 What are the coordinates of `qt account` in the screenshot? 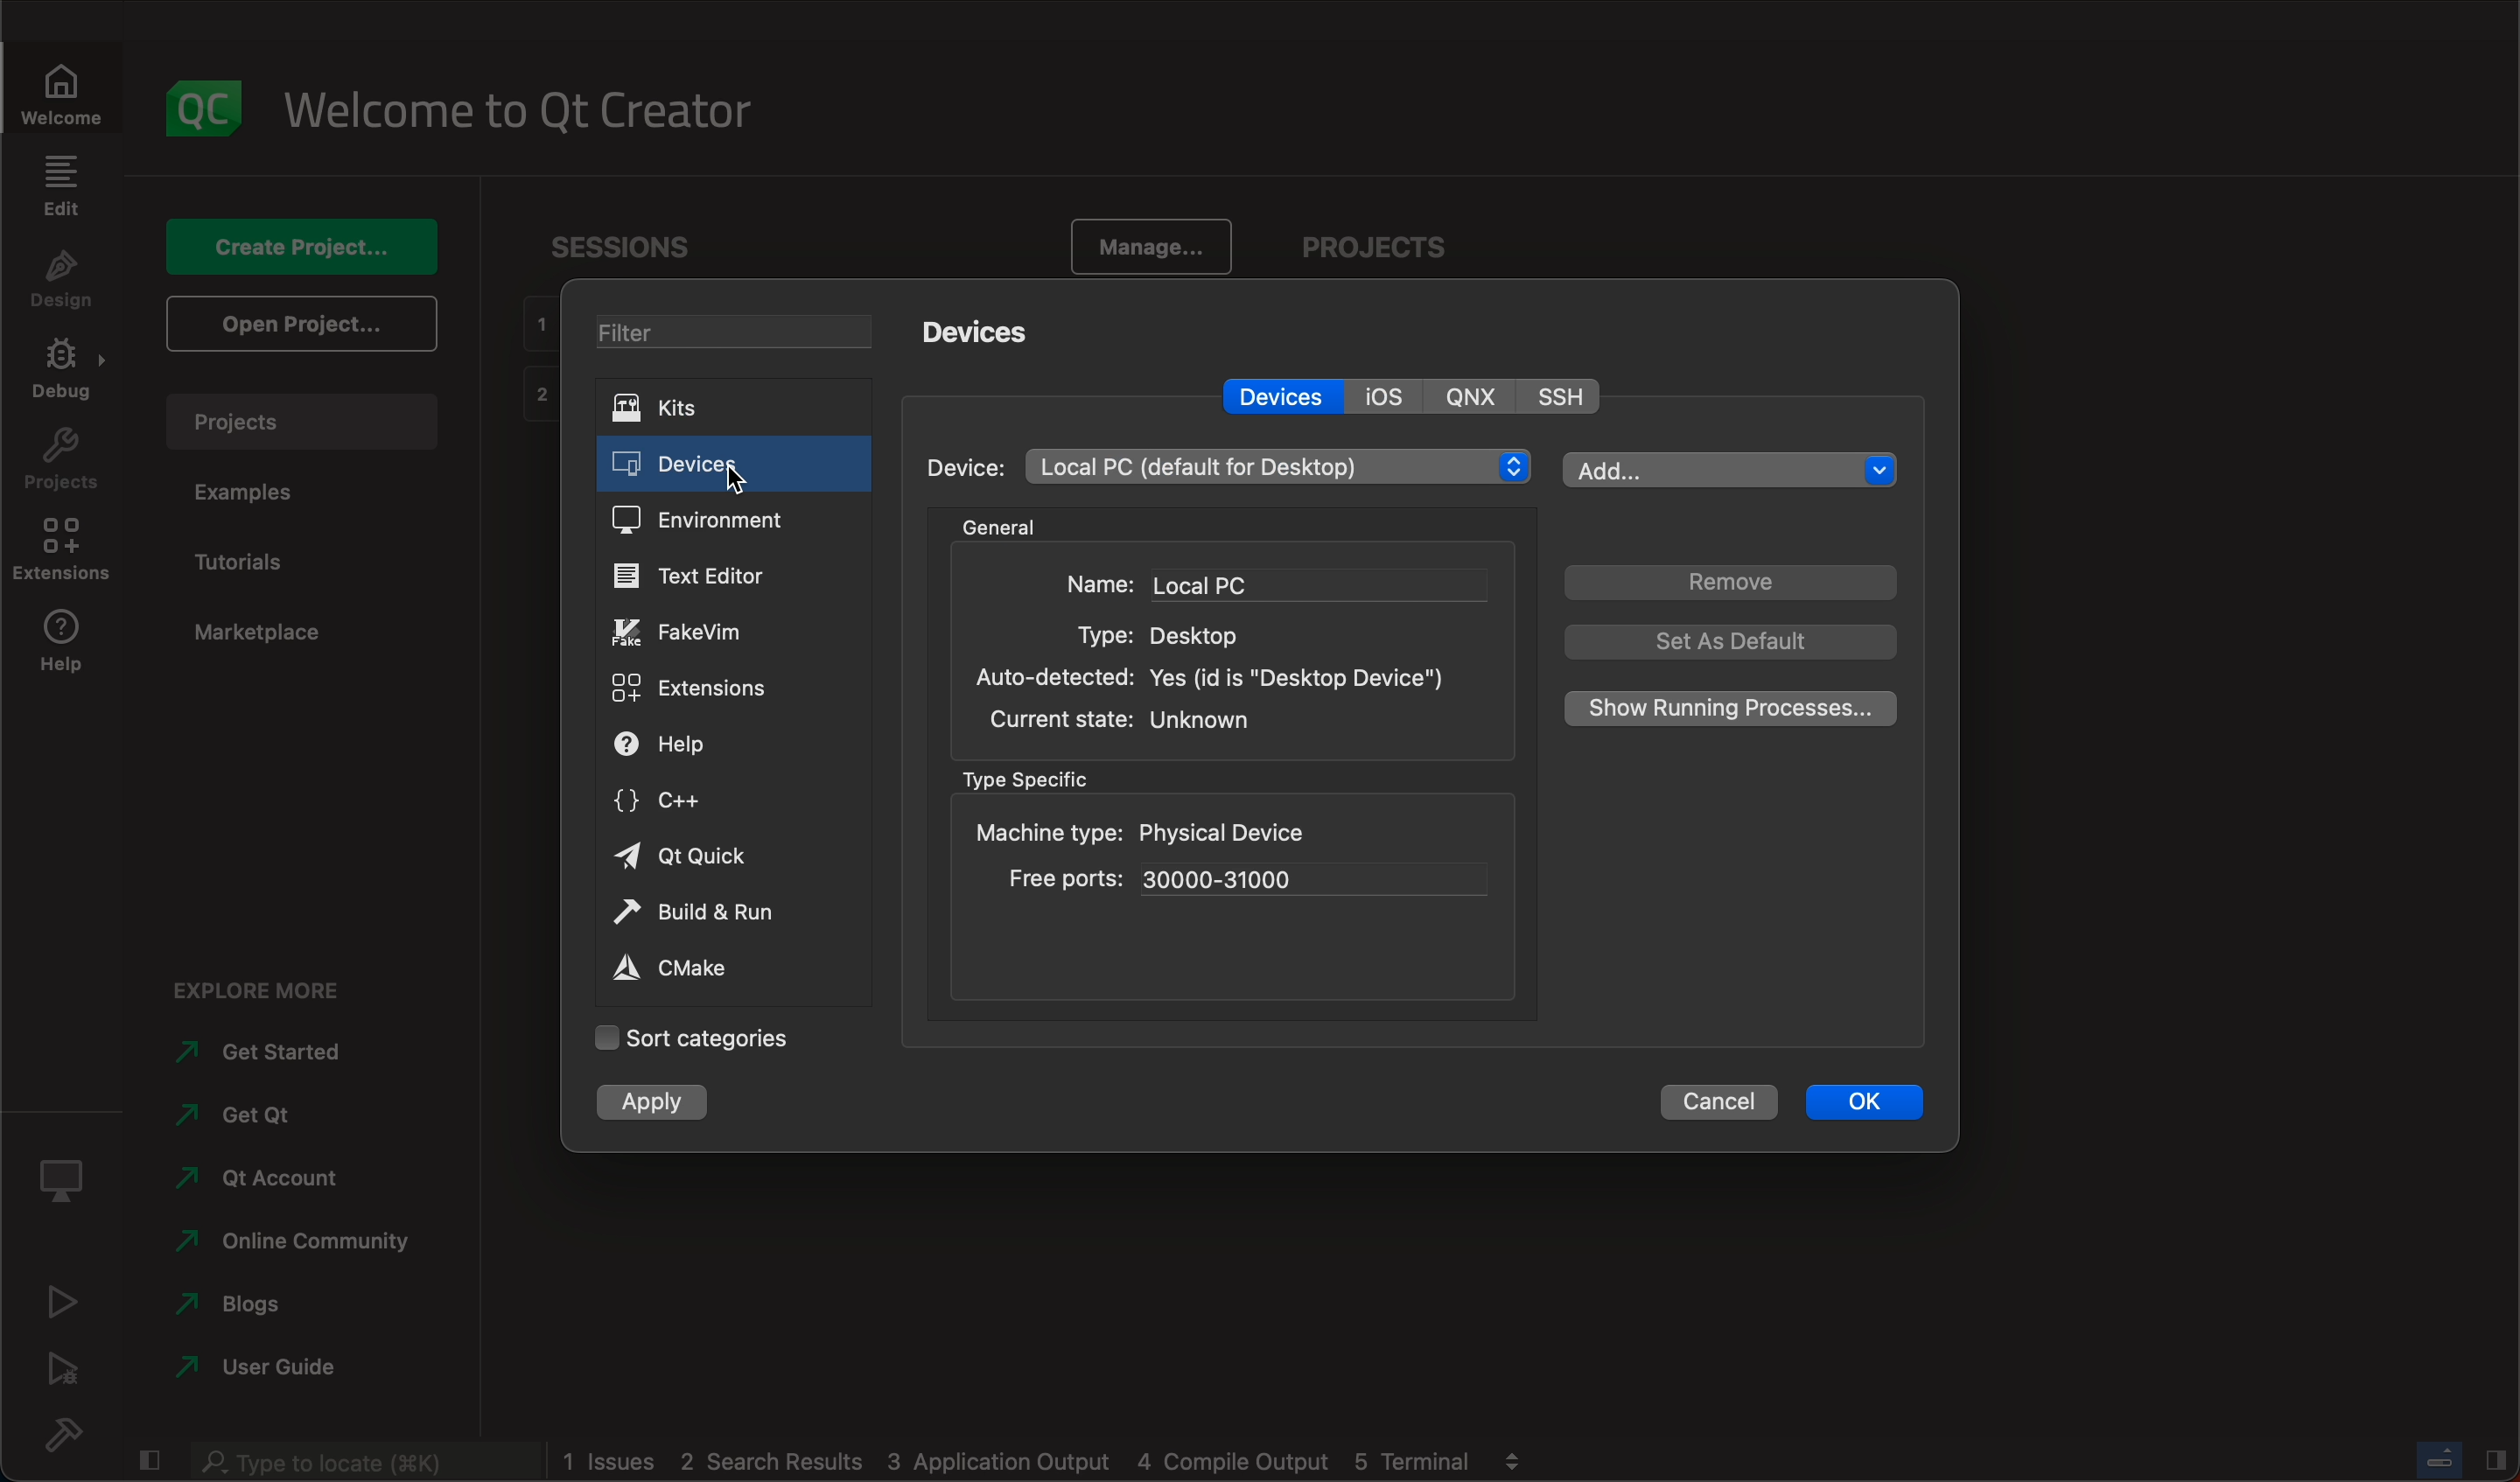 It's located at (286, 1174).